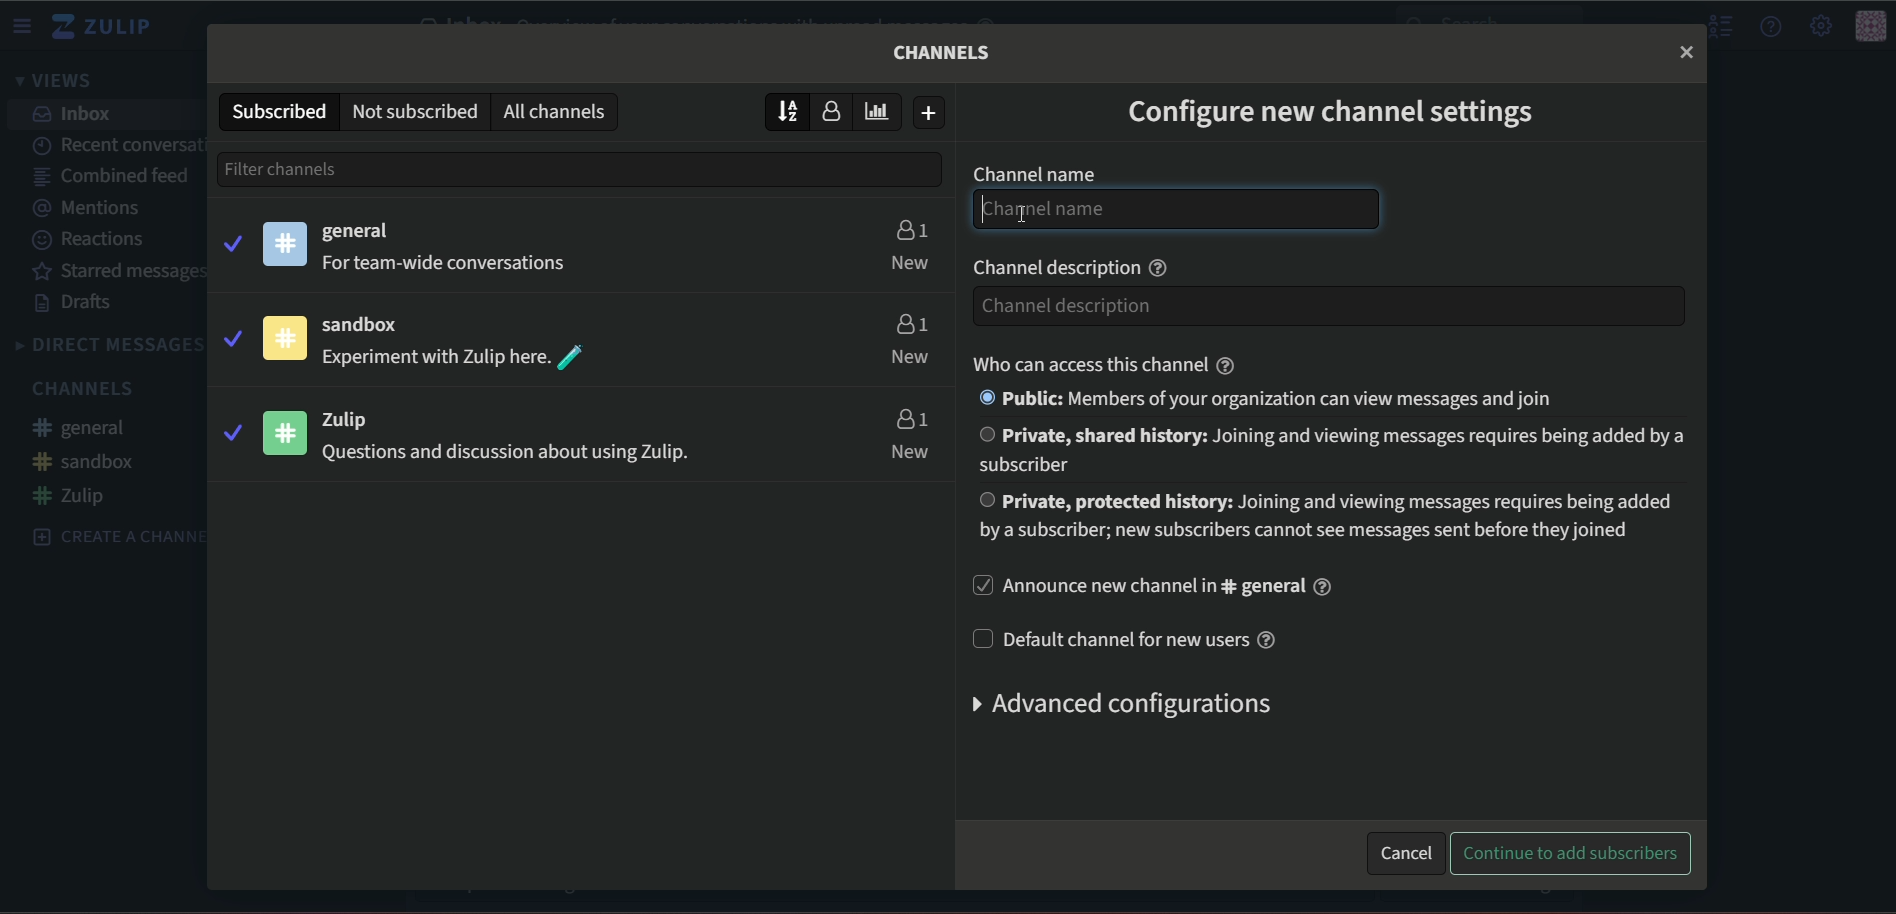  What do you see at coordinates (96, 208) in the screenshot?
I see `Mentions` at bounding box center [96, 208].